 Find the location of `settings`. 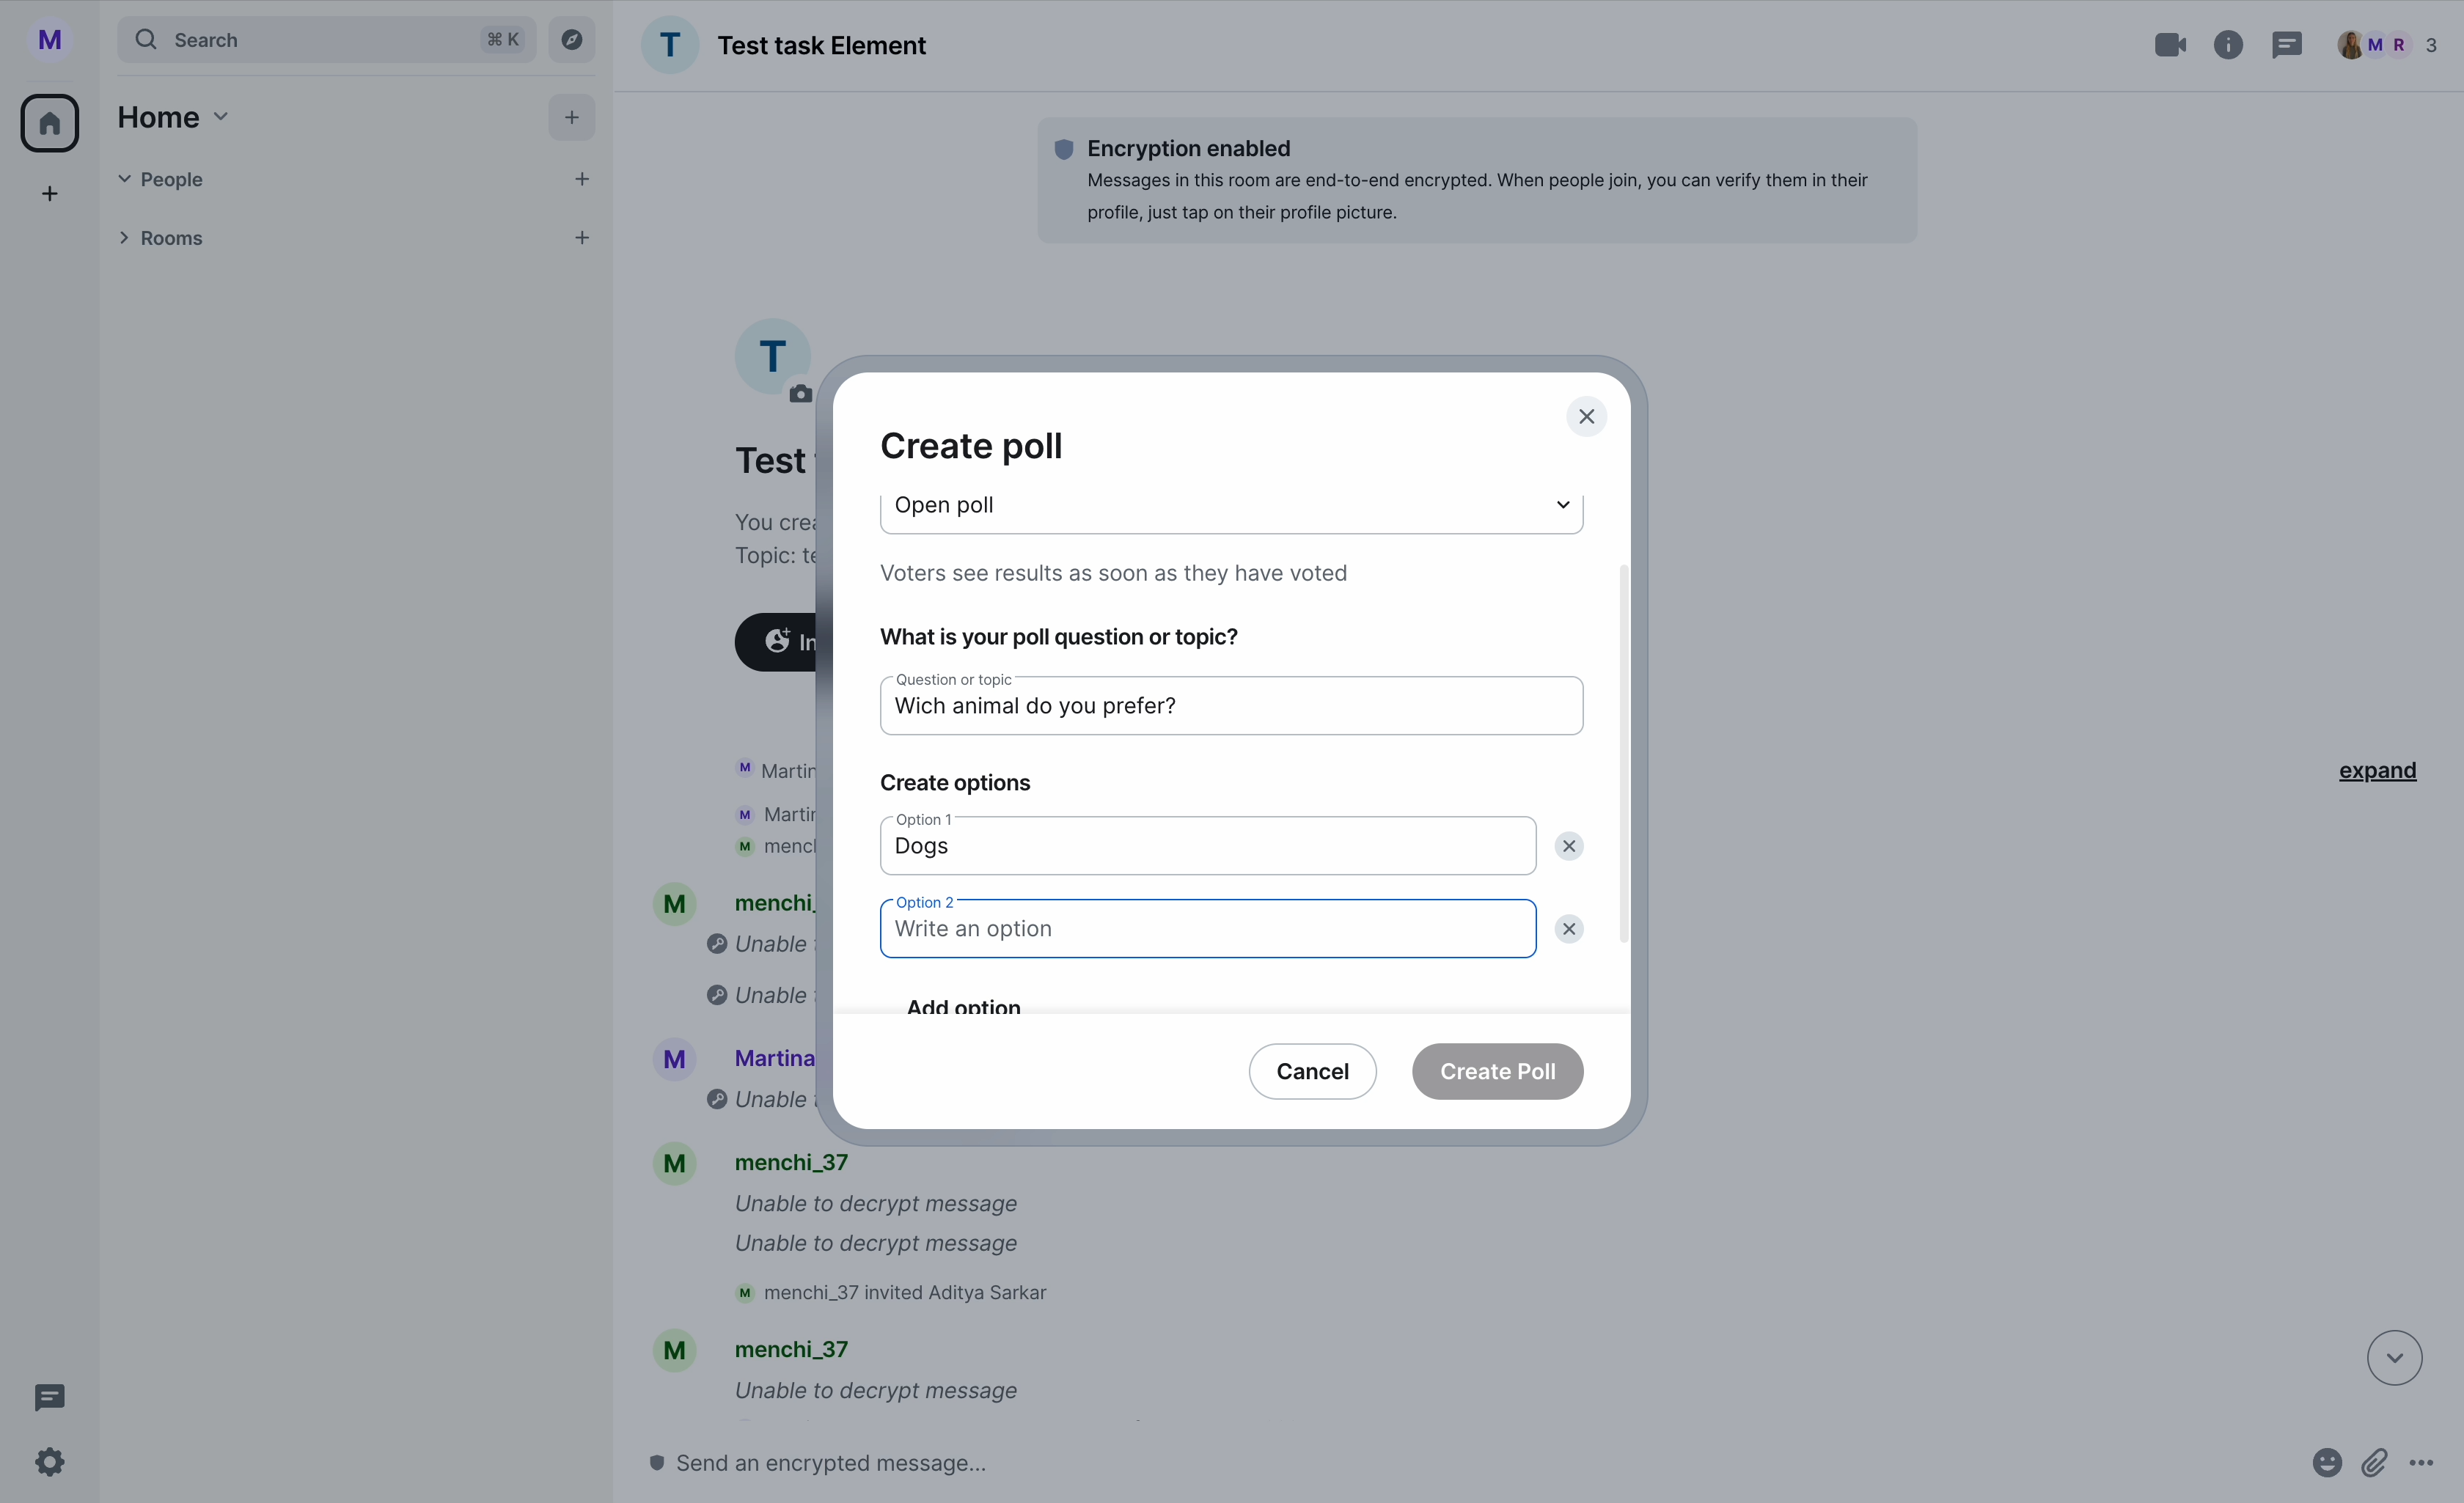

settings is located at coordinates (52, 1464).